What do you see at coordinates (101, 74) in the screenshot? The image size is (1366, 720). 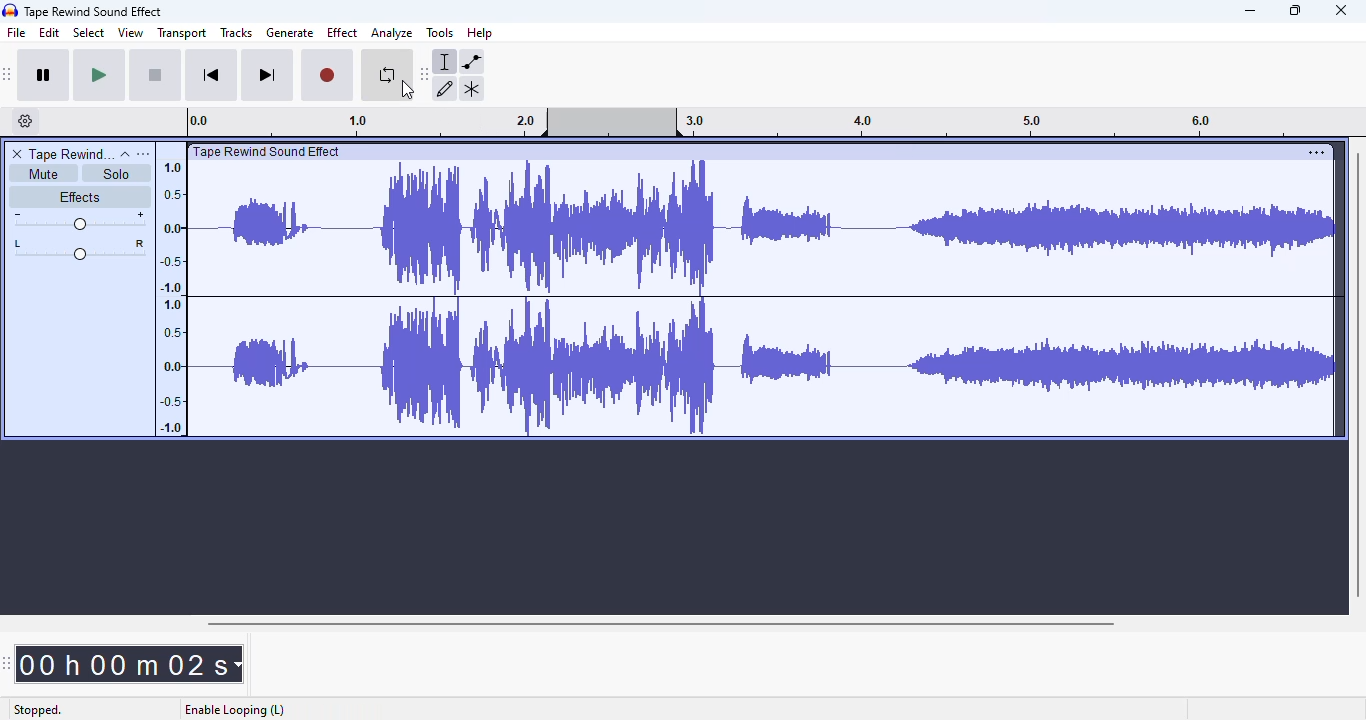 I see `play` at bounding box center [101, 74].